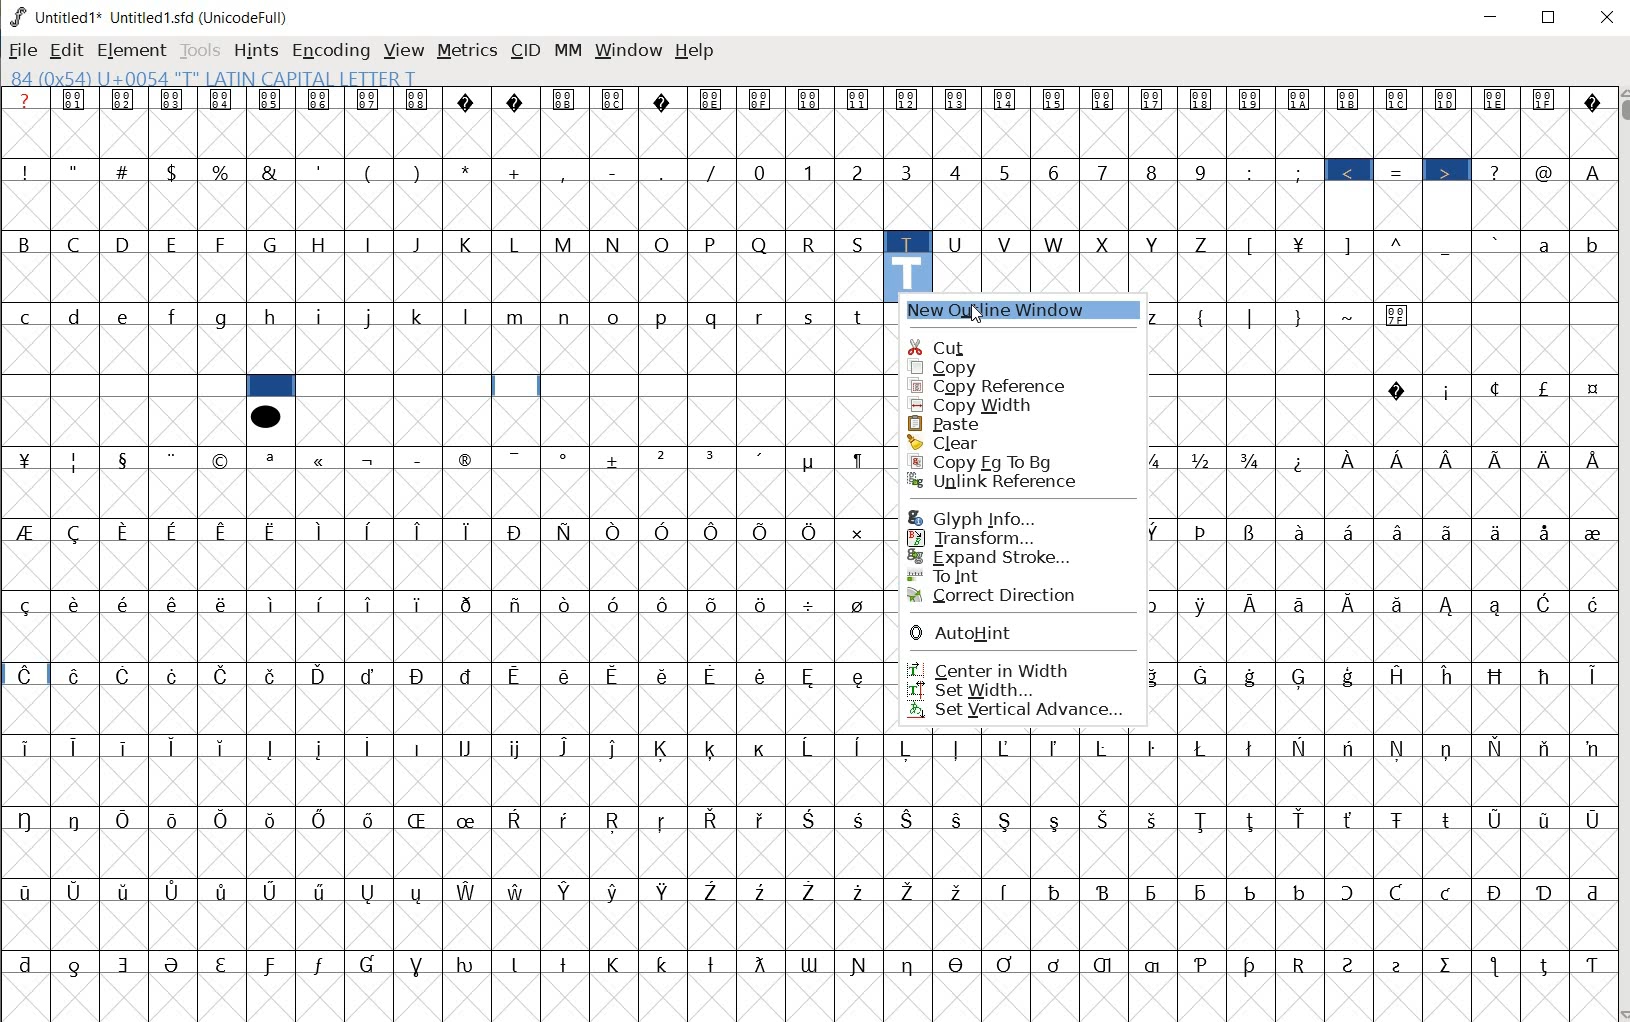  What do you see at coordinates (567, 604) in the screenshot?
I see `Symbol` at bounding box center [567, 604].